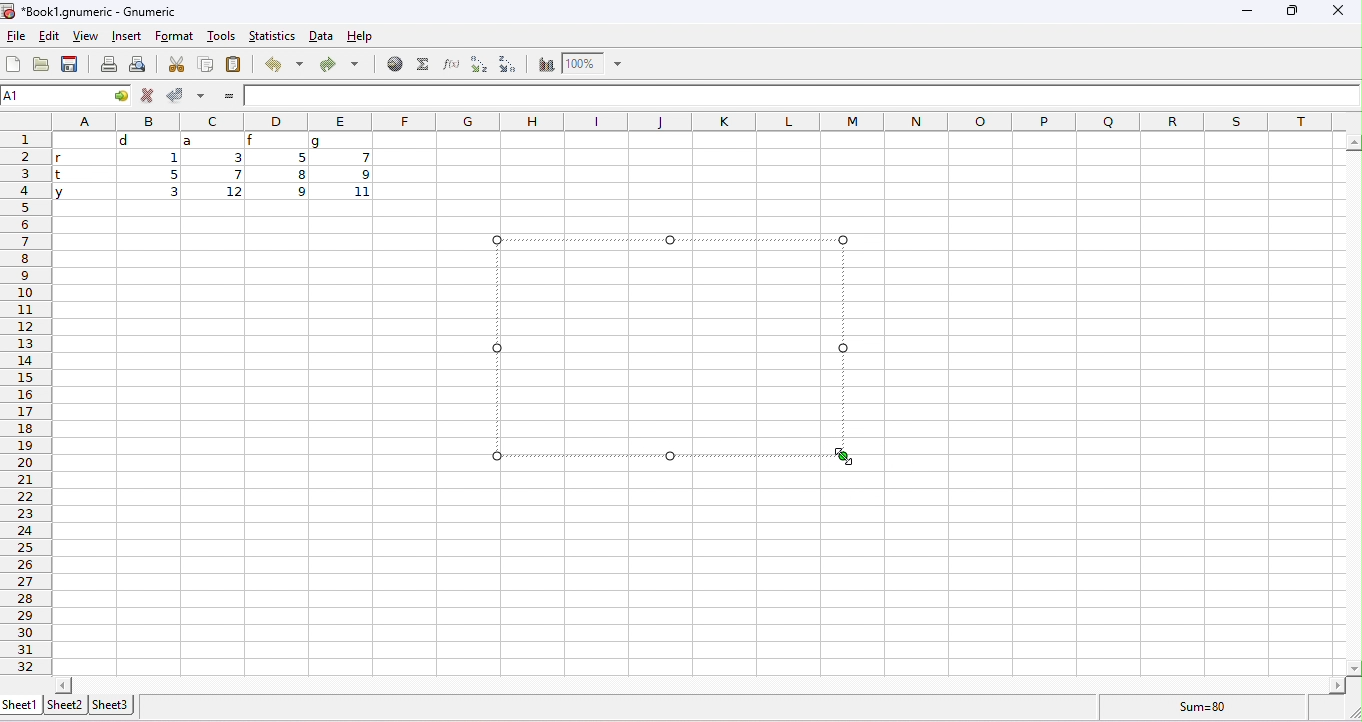 The height and width of the screenshot is (722, 1362). Describe the element at coordinates (320, 36) in the screenshot. I see `data` at that location.